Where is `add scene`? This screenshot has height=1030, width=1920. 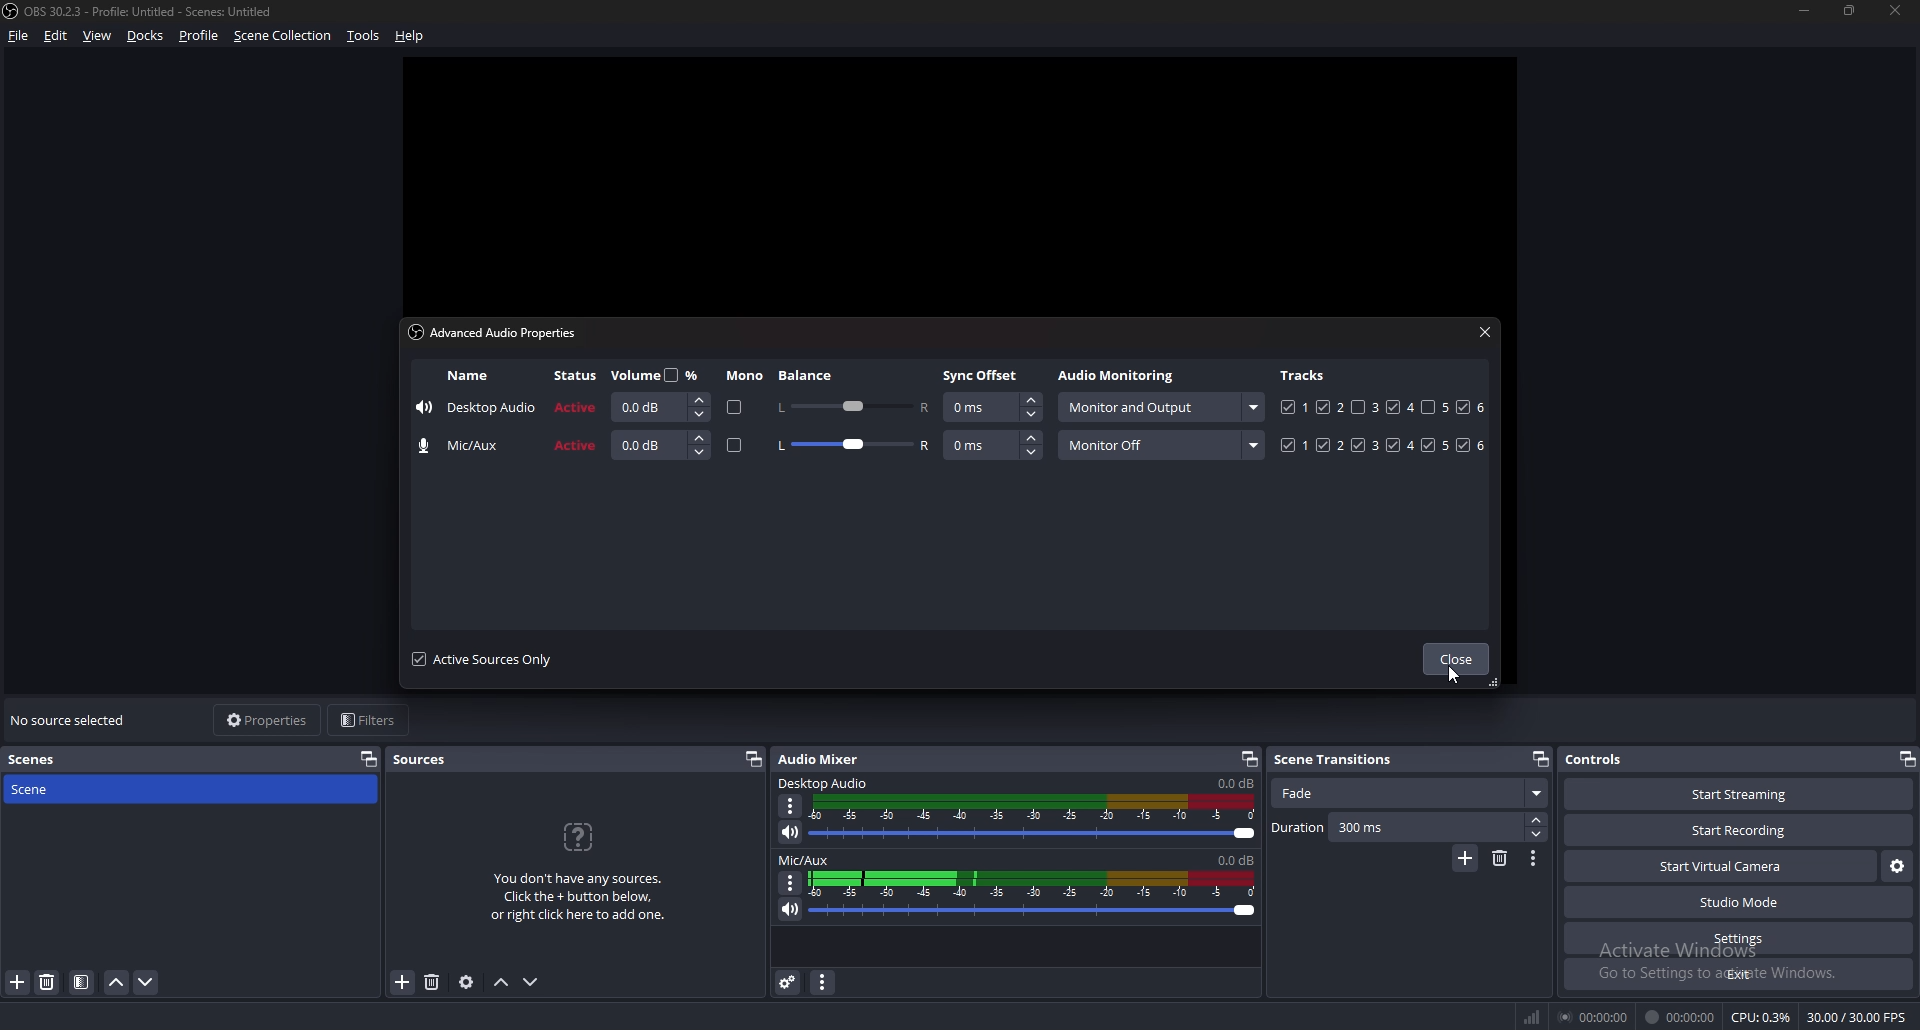
add scene is located at coordinates (1465, 859).